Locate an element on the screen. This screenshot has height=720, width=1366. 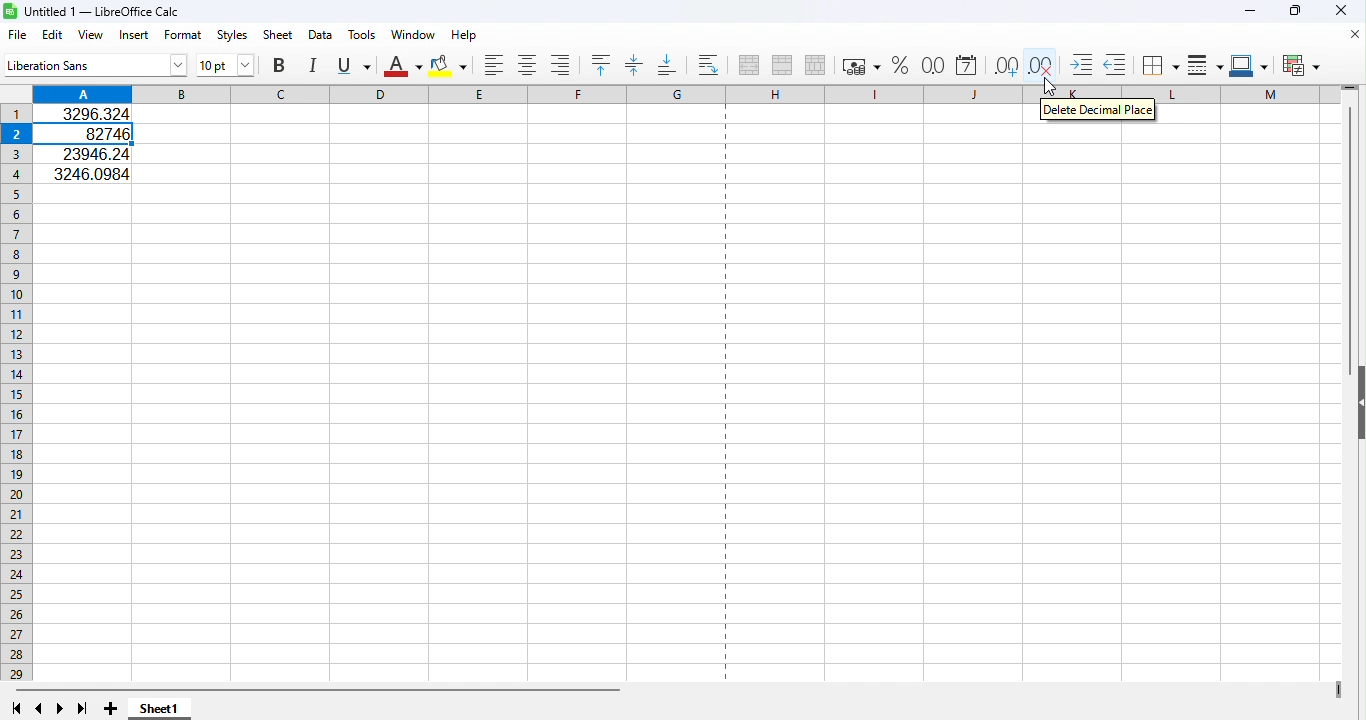
Conditional is located at coordinates (1299, 64).